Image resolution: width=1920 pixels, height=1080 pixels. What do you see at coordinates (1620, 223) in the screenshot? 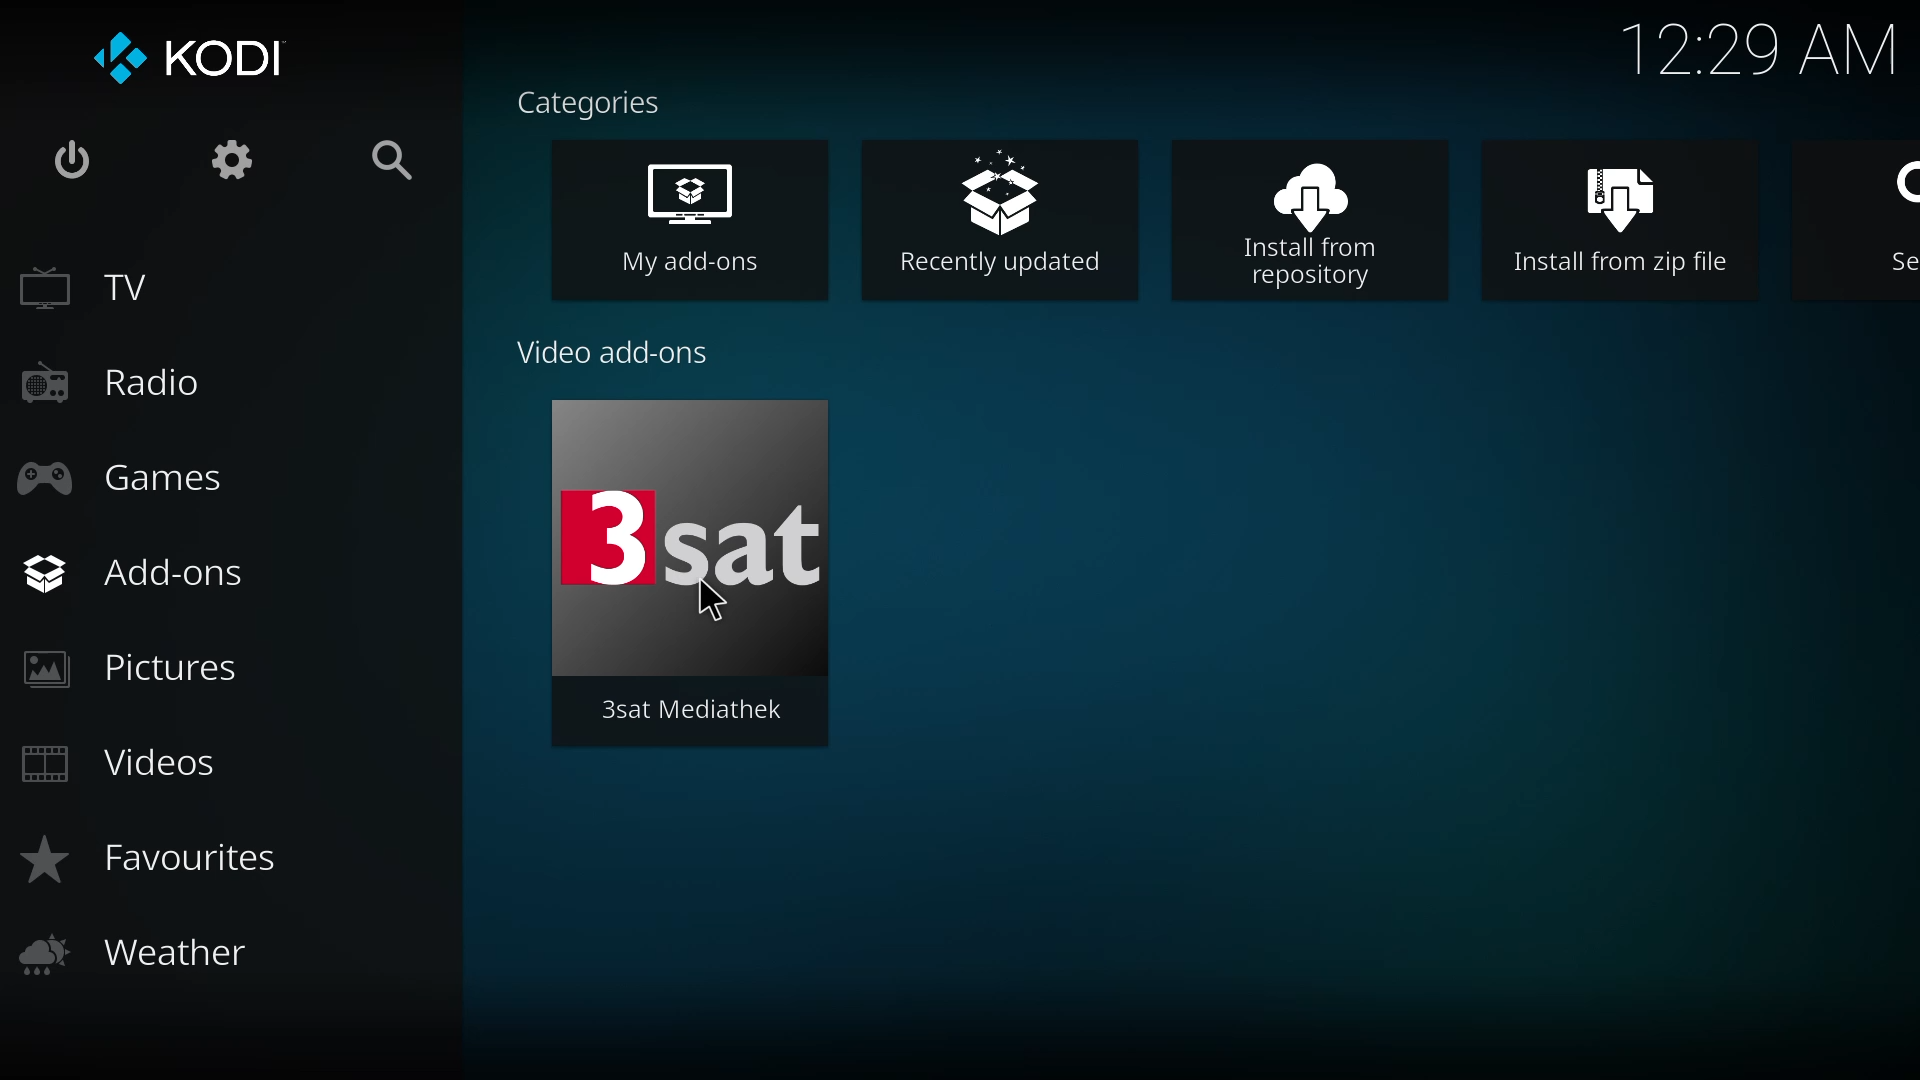
I see `install from zip` at bounding box center [1620, 223].